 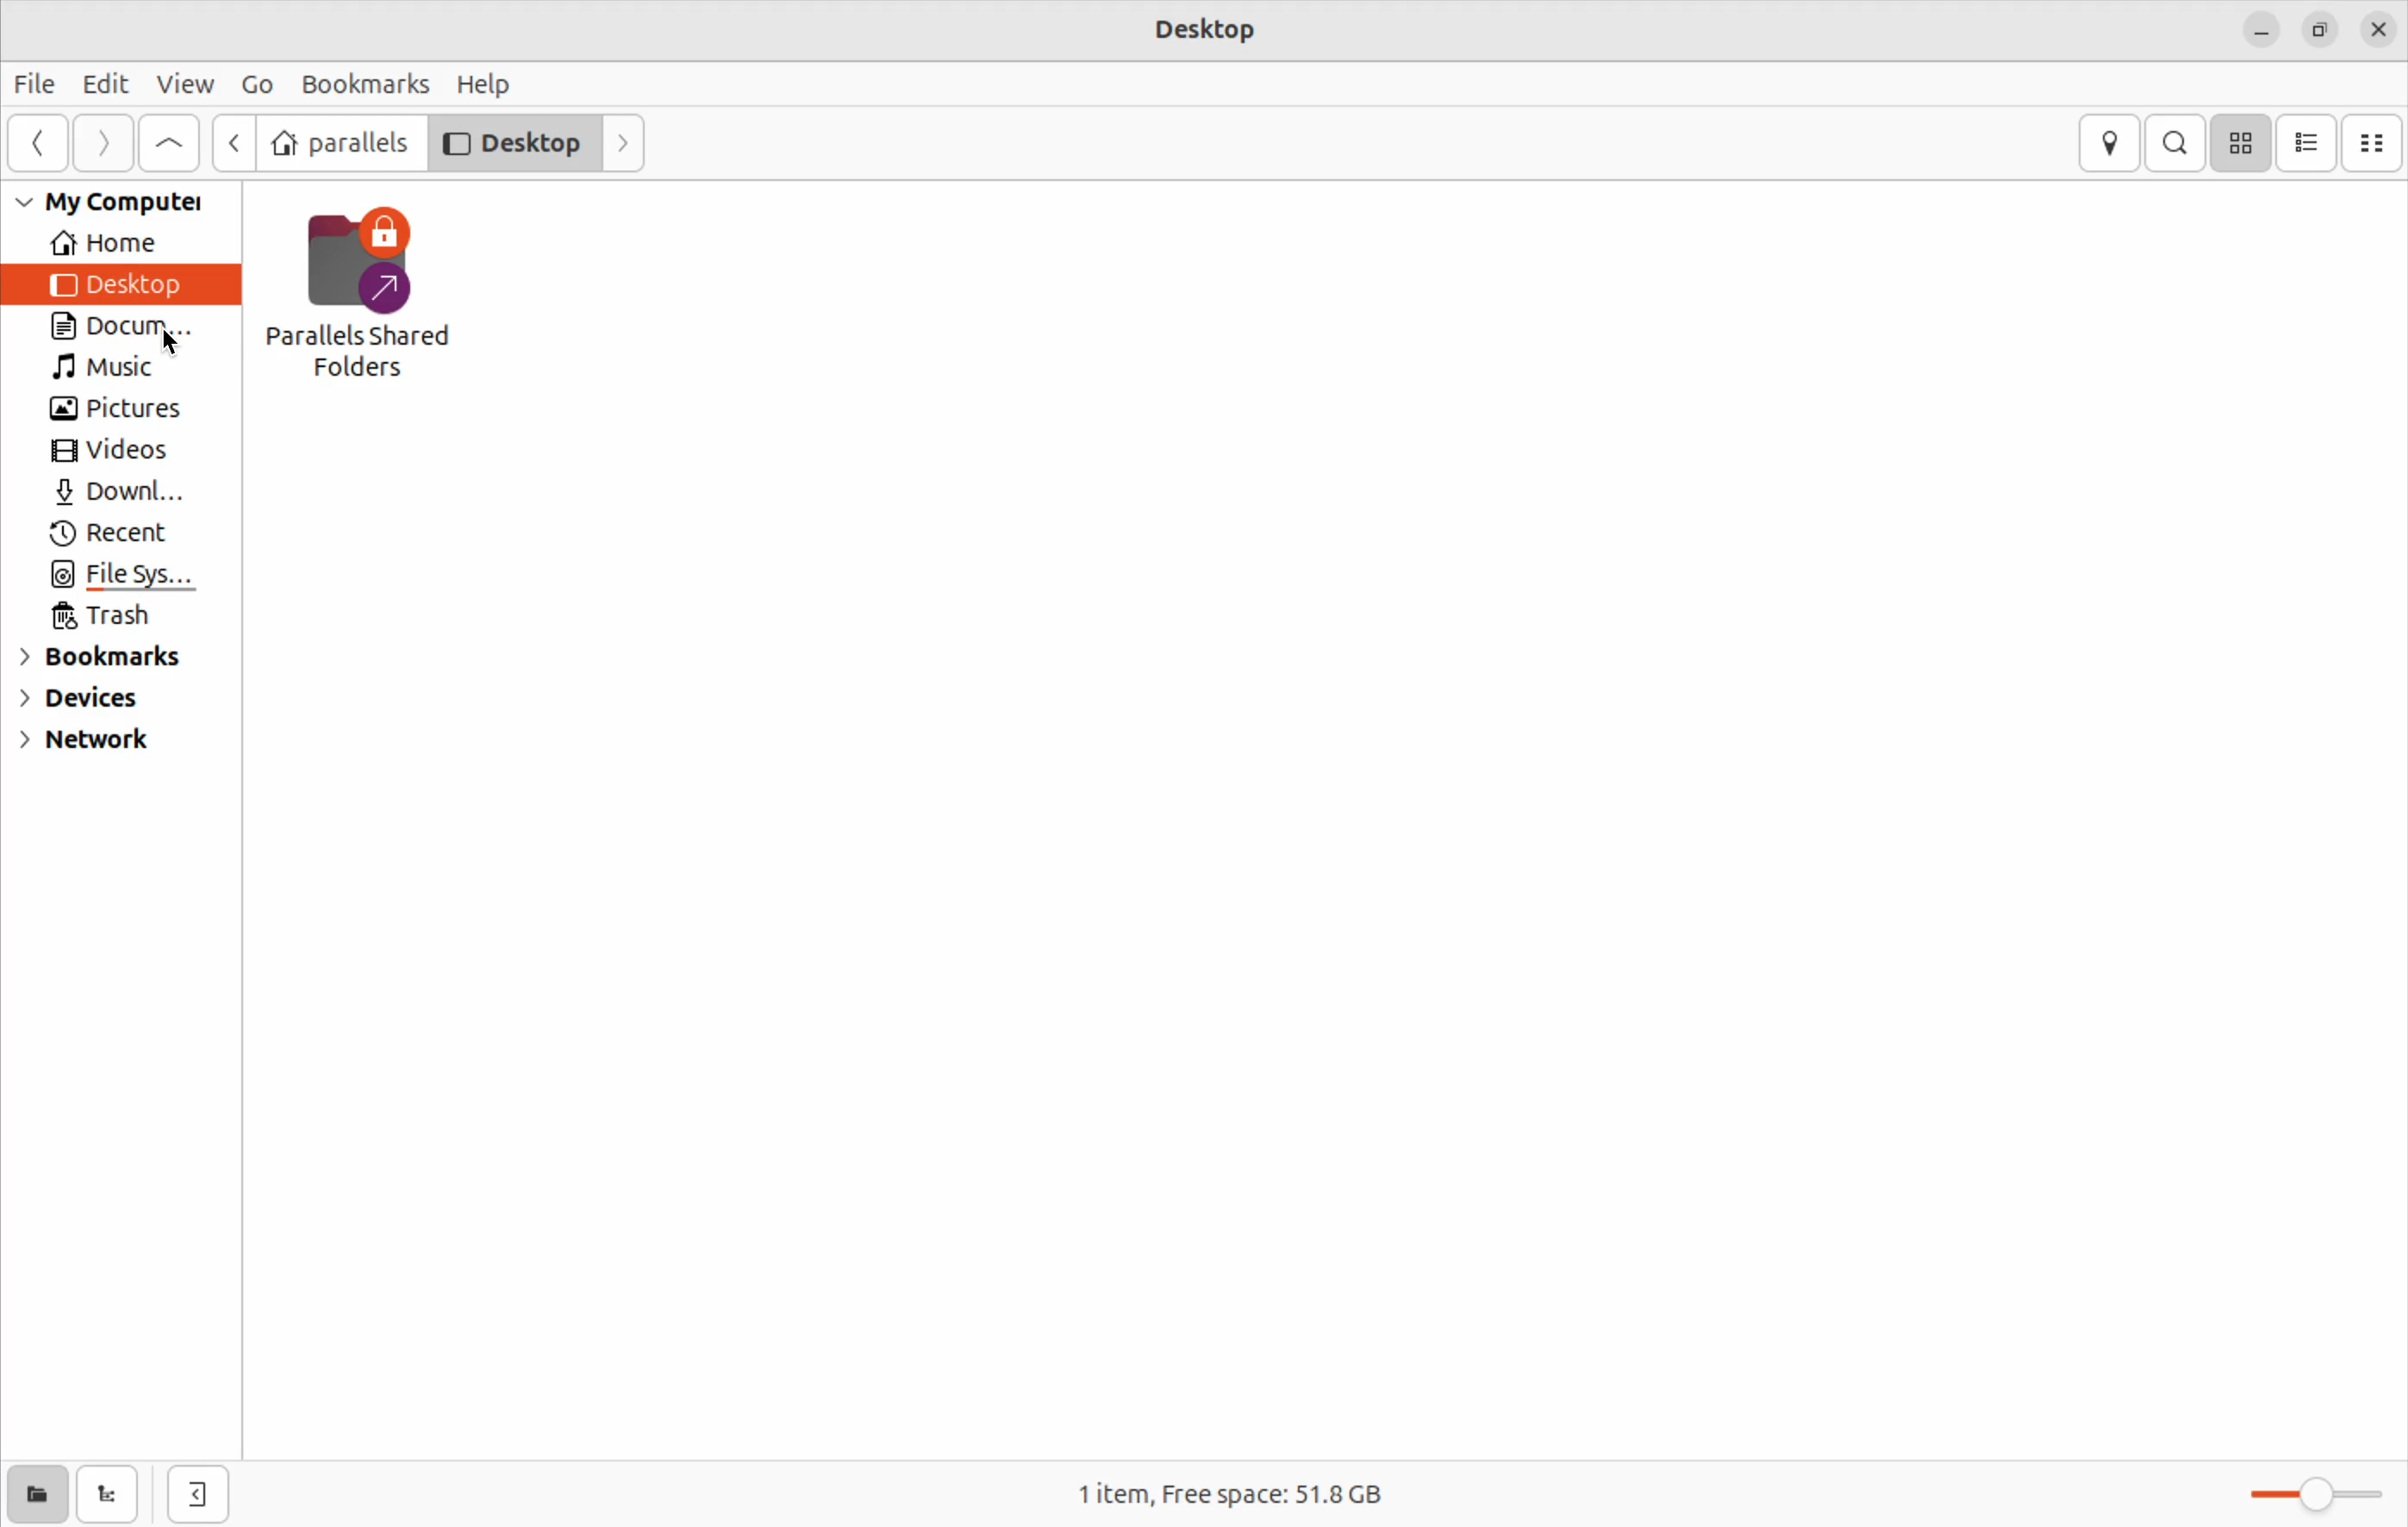 What do you see at coordinates (43, 141) in the screenshot?
I see `Previous` at bounding box center [43, 141].